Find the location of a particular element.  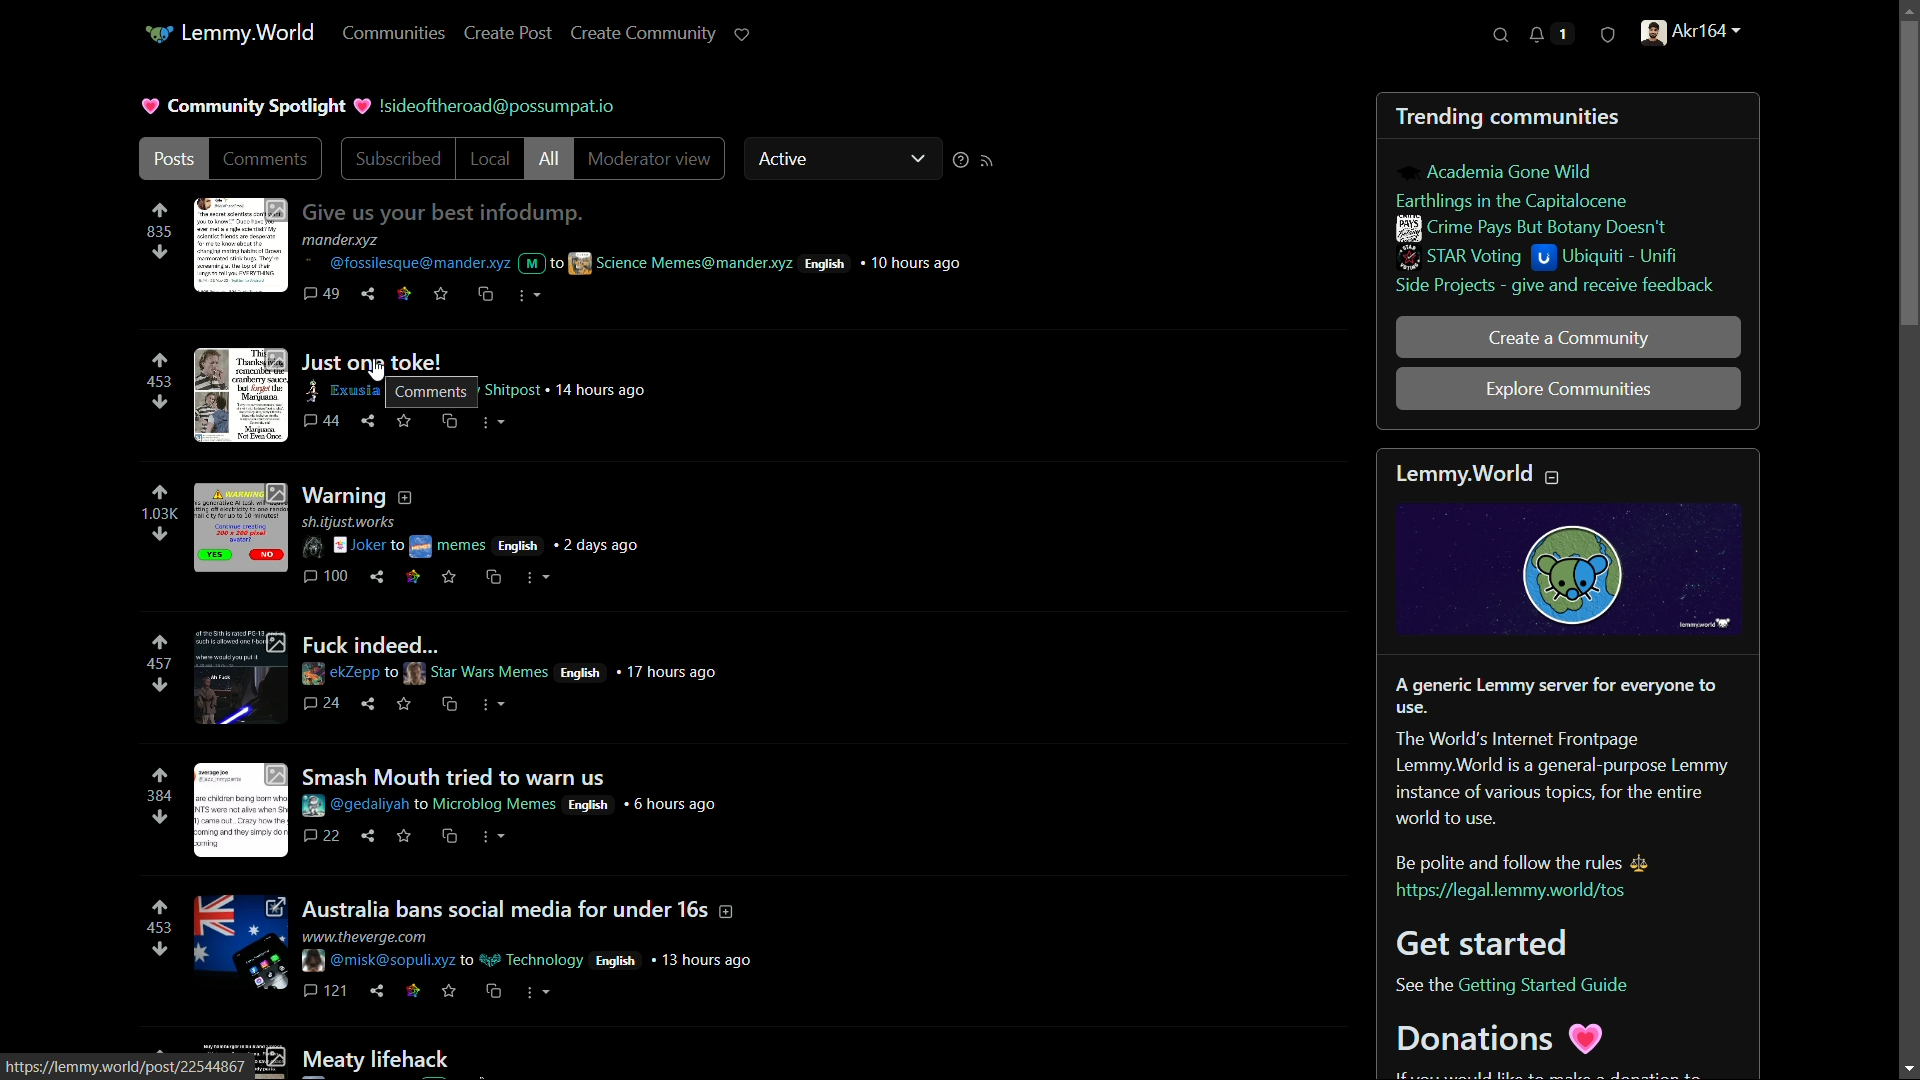

Scrollbar is located at coordinates (1907, 540).